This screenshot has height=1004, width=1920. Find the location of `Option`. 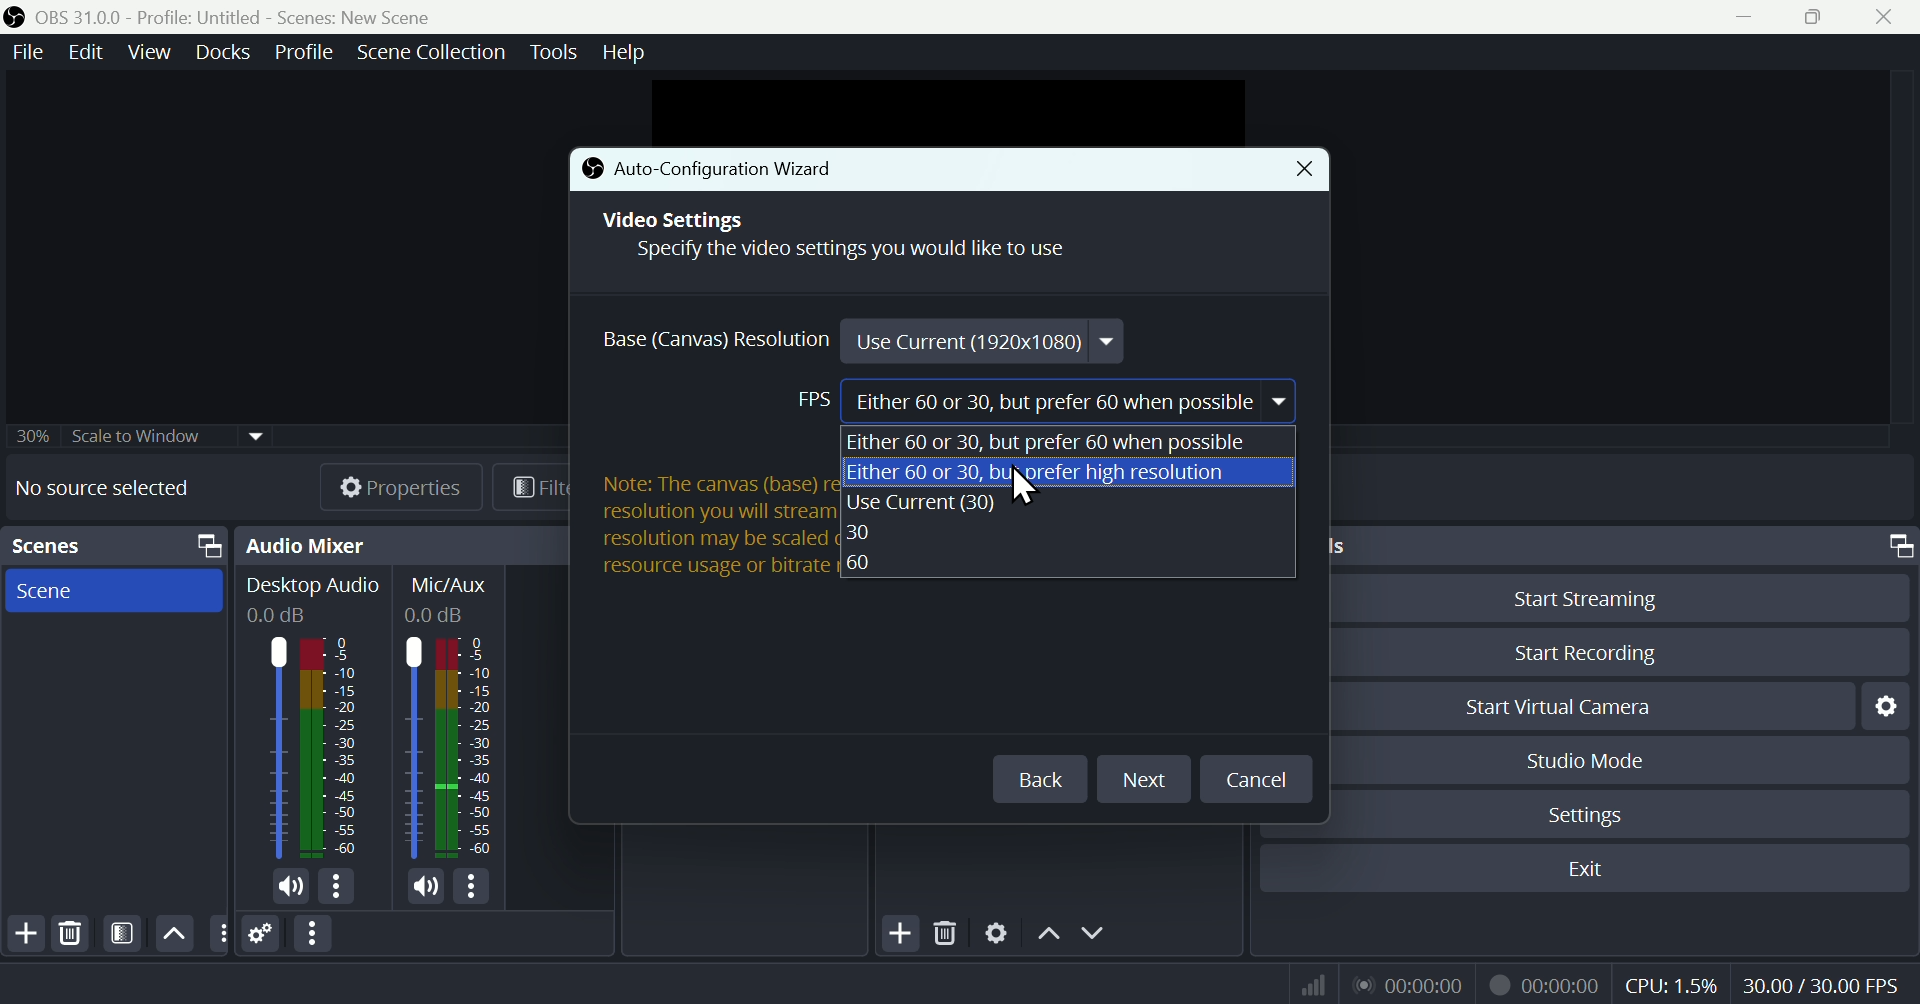

Option is located at coordinates (315, 934).